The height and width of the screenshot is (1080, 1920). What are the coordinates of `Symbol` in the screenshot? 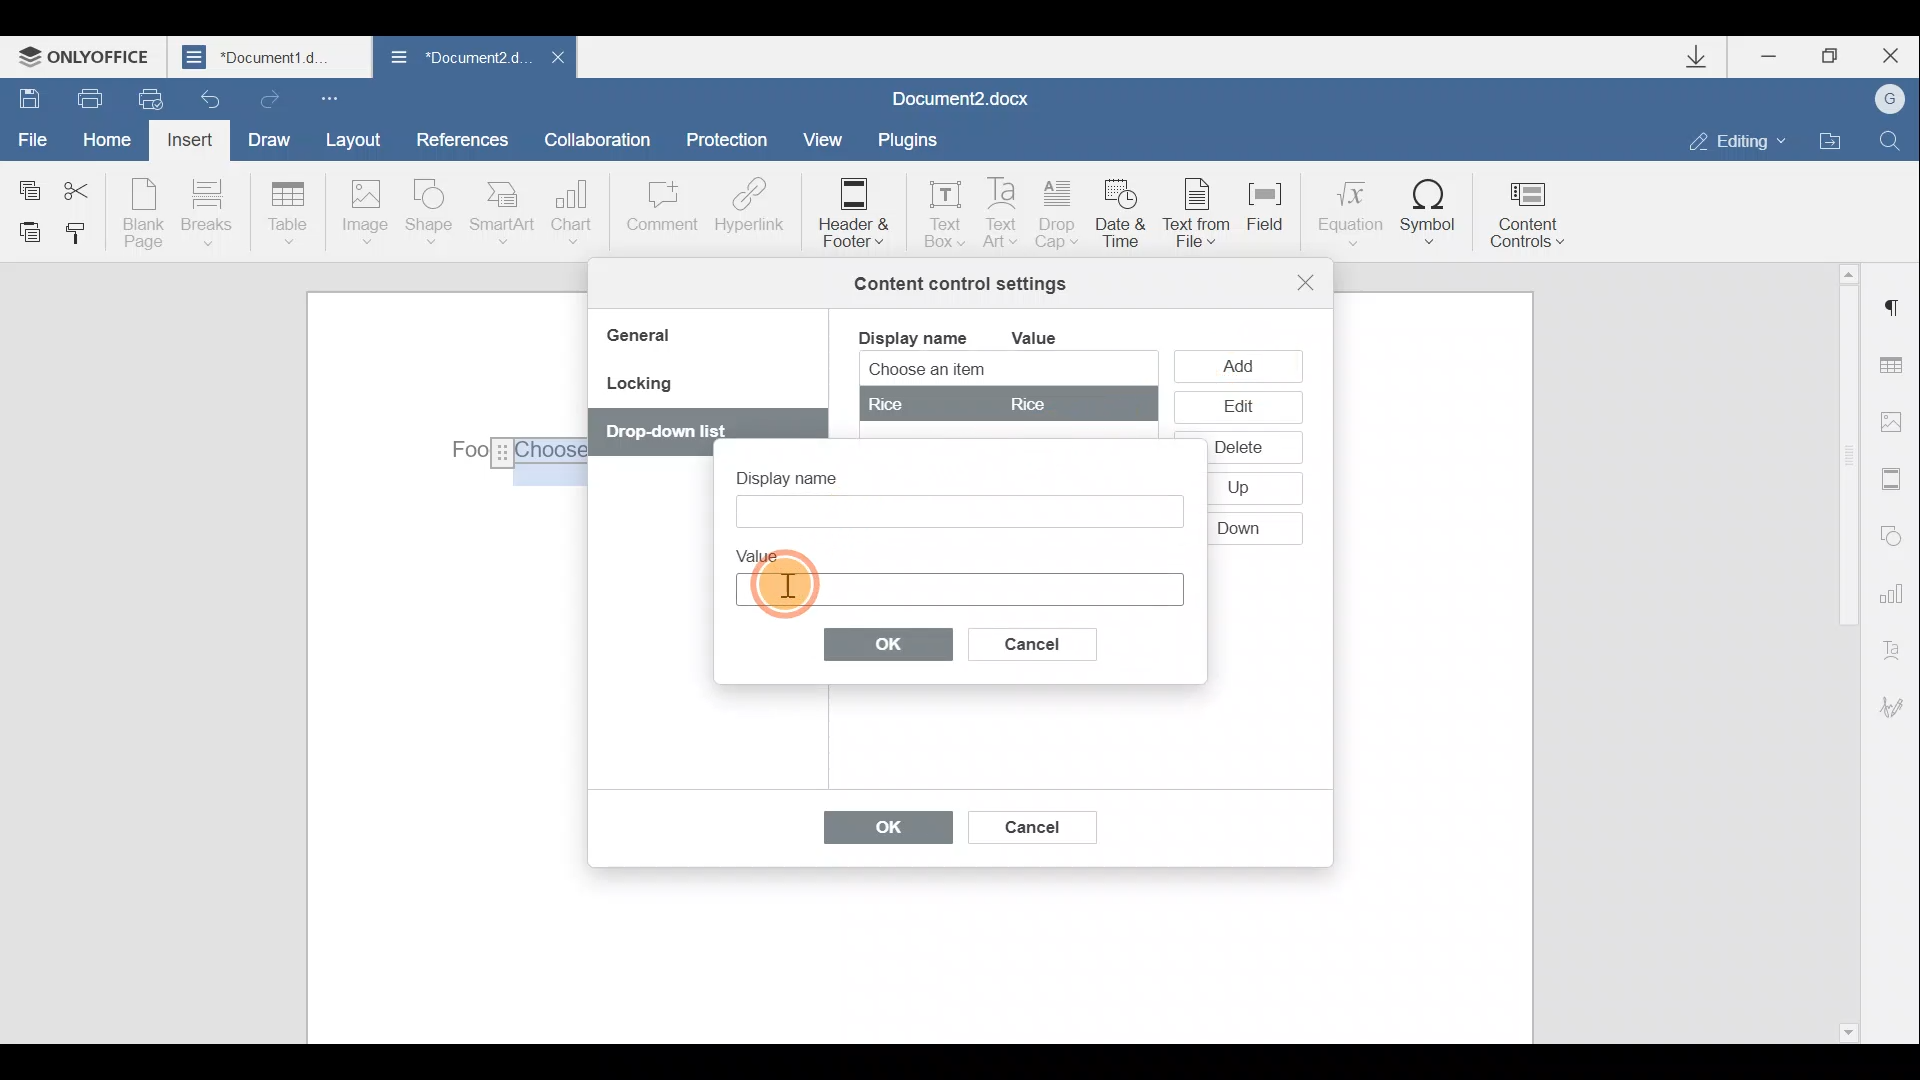 It's located at (1429, 211).